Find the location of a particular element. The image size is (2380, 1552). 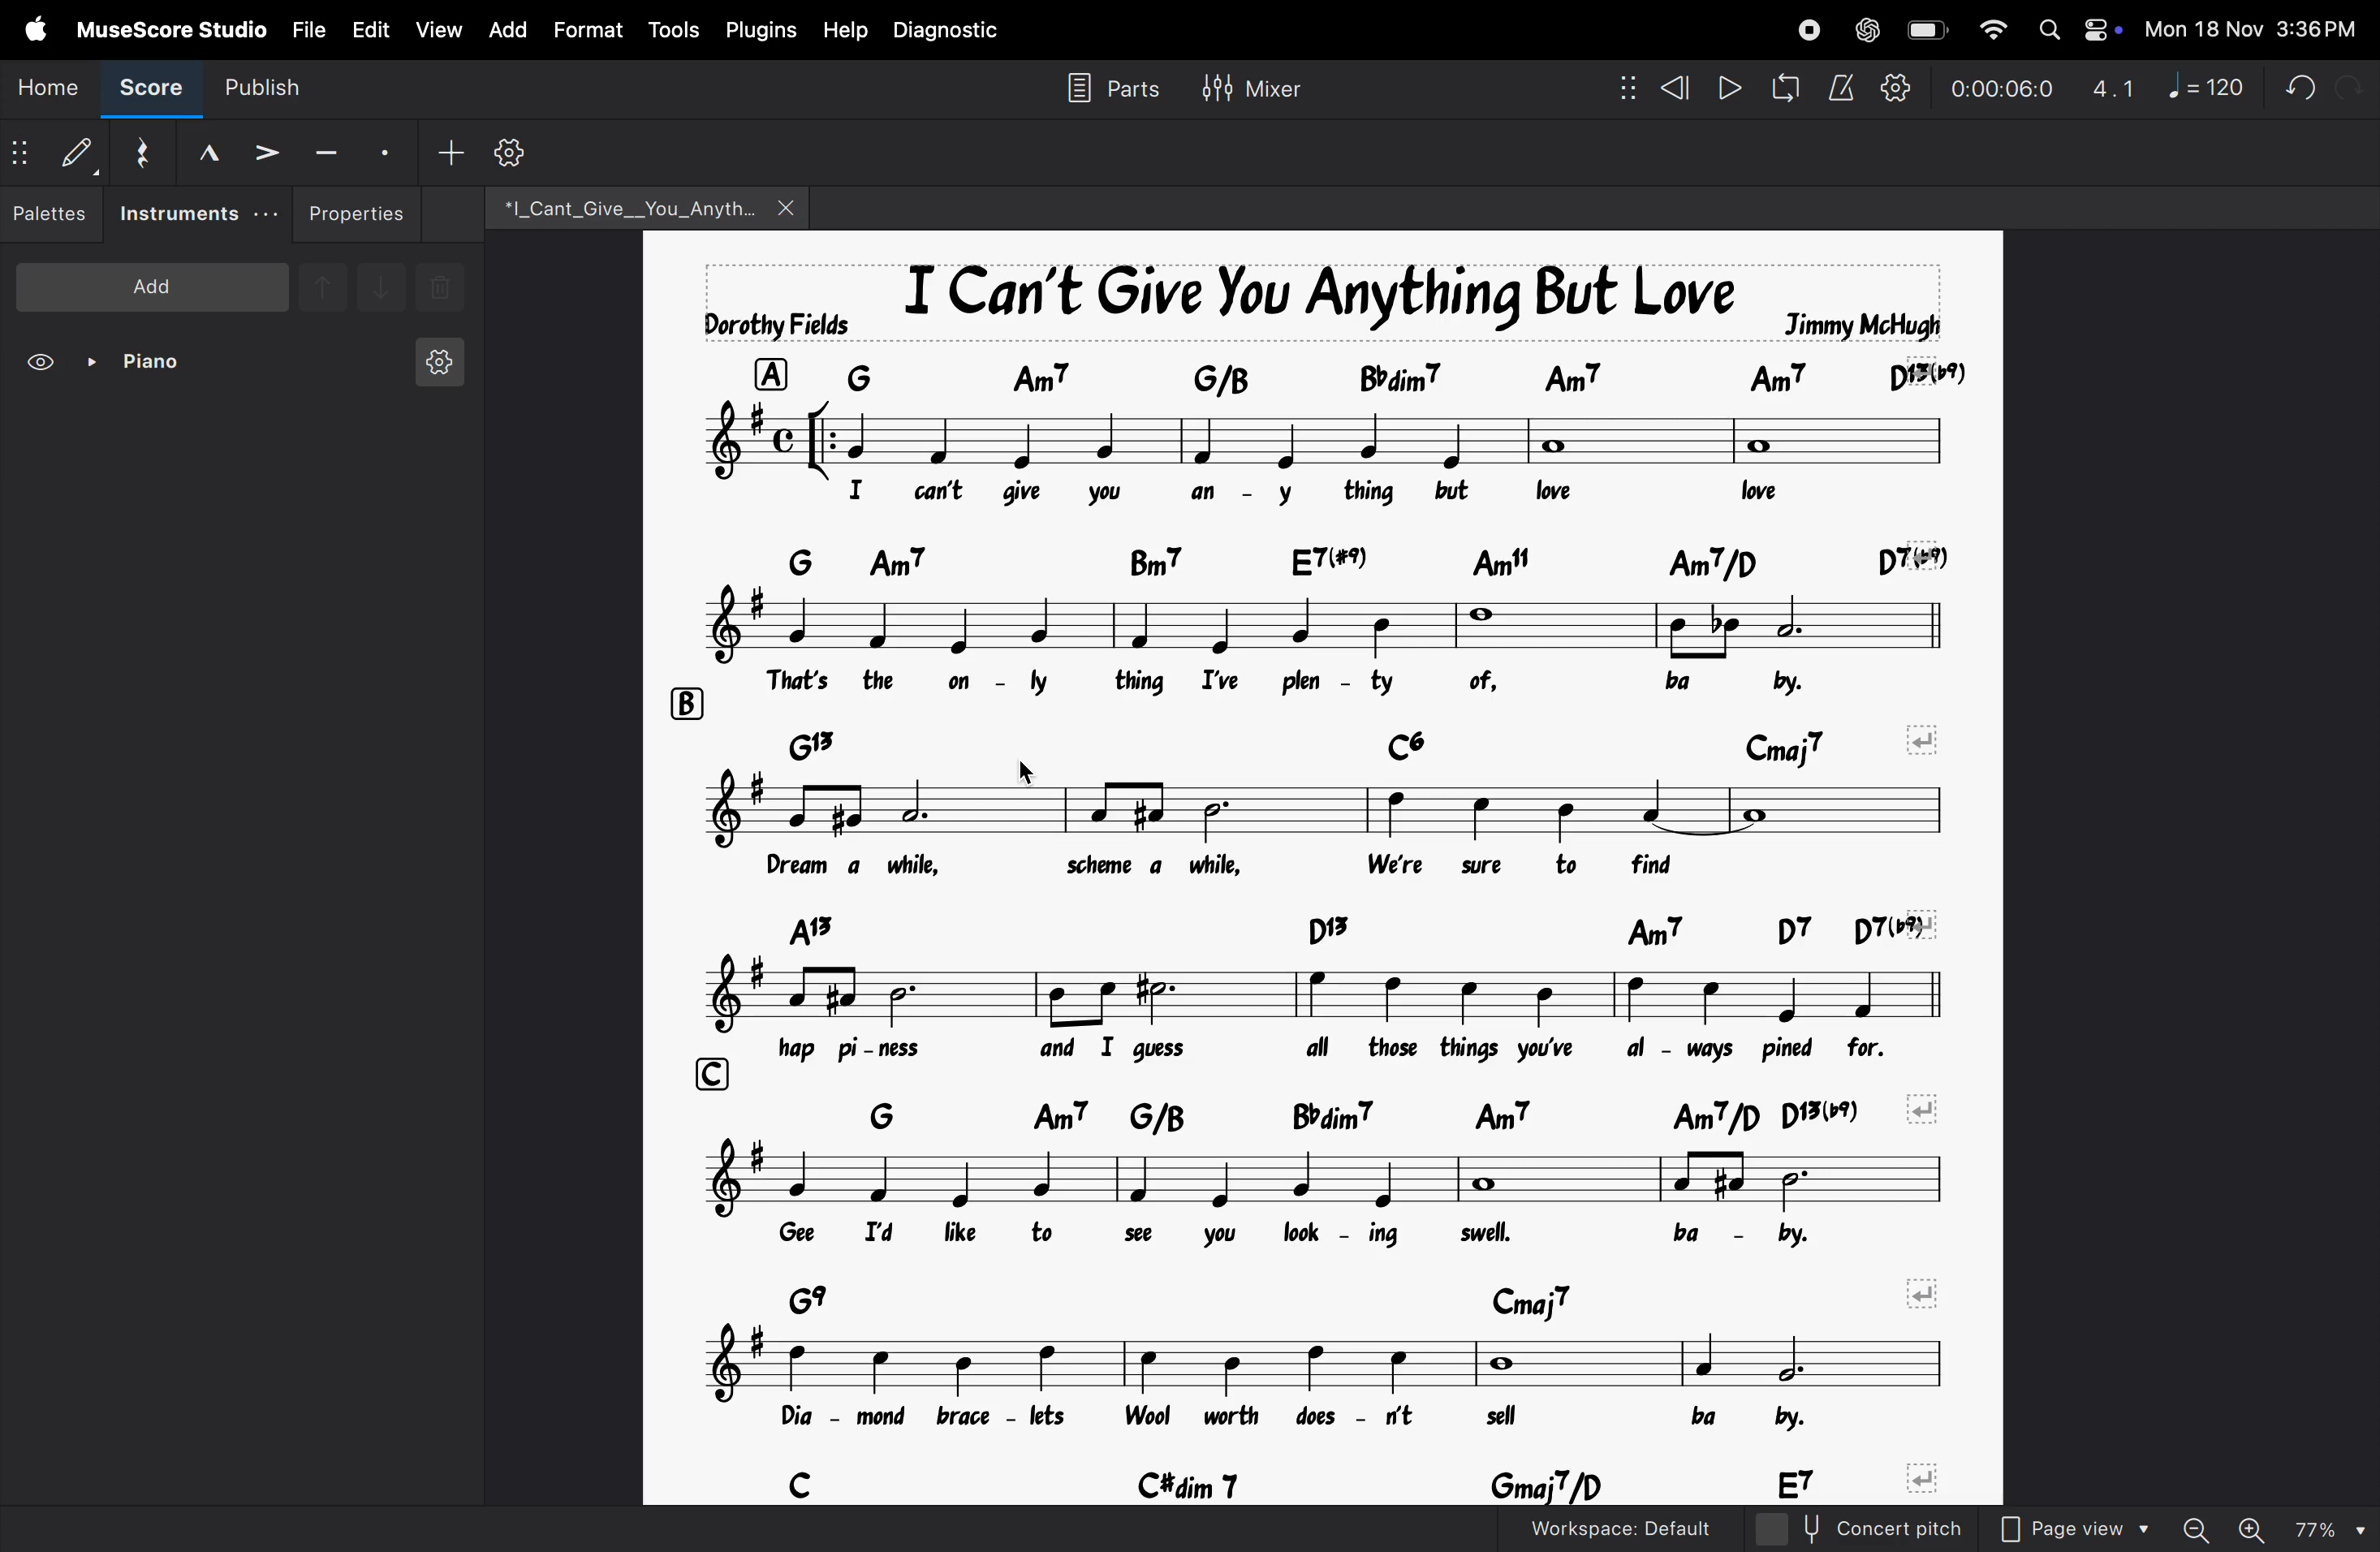

add is located at coordinates (508, 31).